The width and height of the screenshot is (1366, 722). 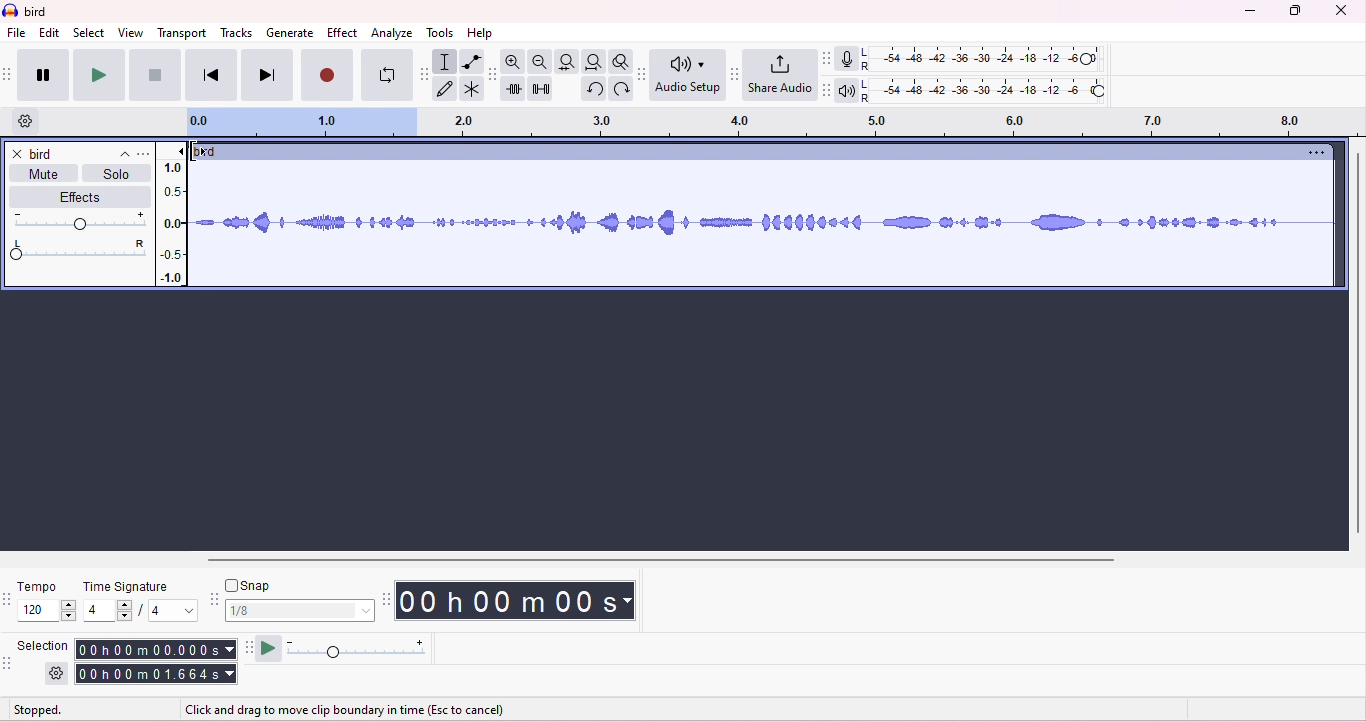 What do you see at coordinates (470, 60) in the screenshot?
I see `envelop` at bounding box center [470, 60].